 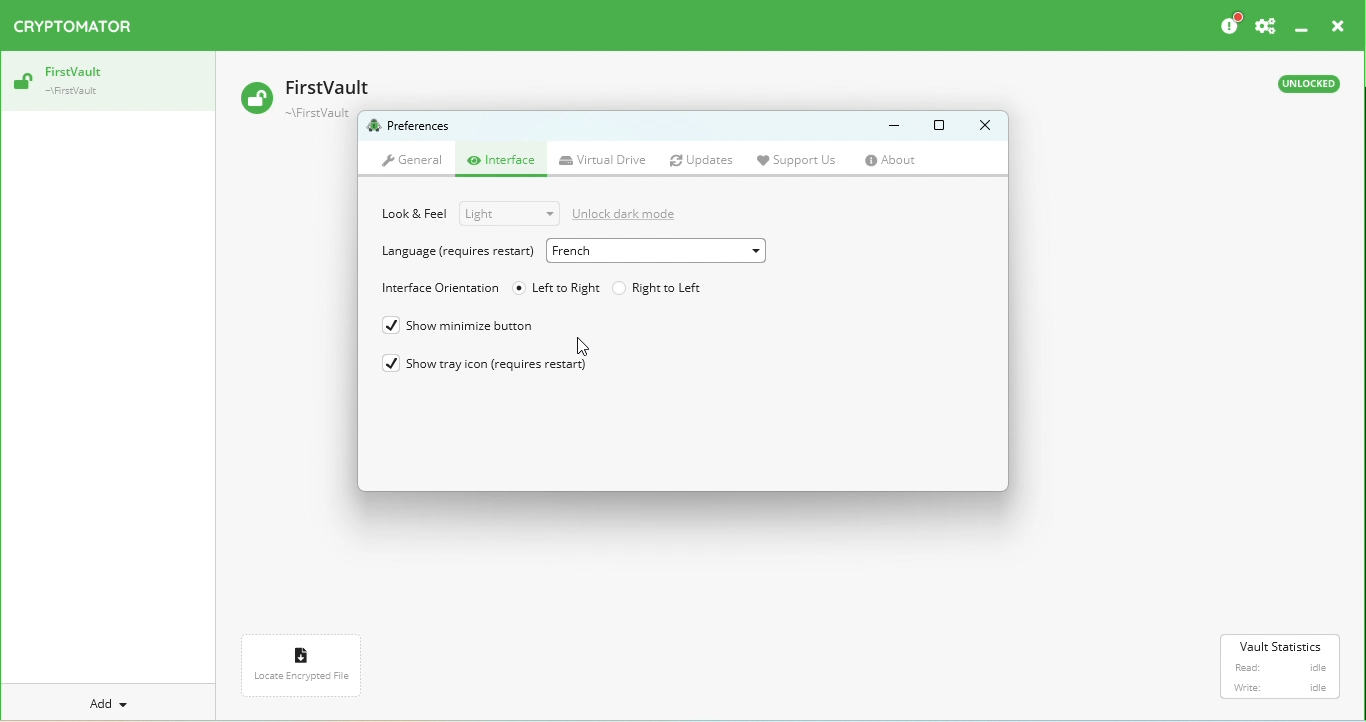 I want to click on Virtual drive, so click(x=605, y=161).